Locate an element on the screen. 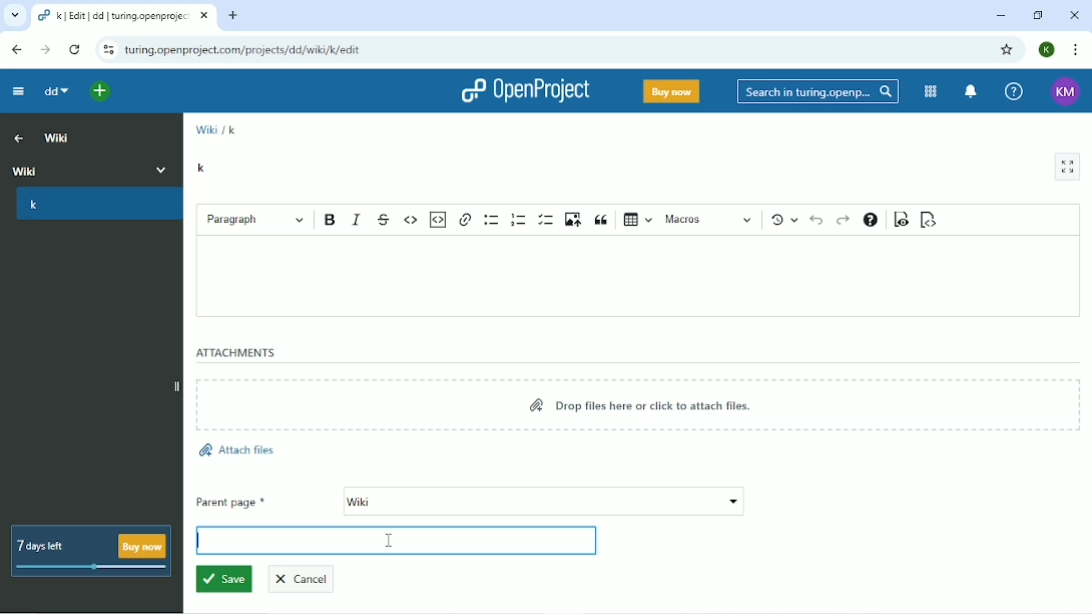  Help is located at coordinates (1012, 90).